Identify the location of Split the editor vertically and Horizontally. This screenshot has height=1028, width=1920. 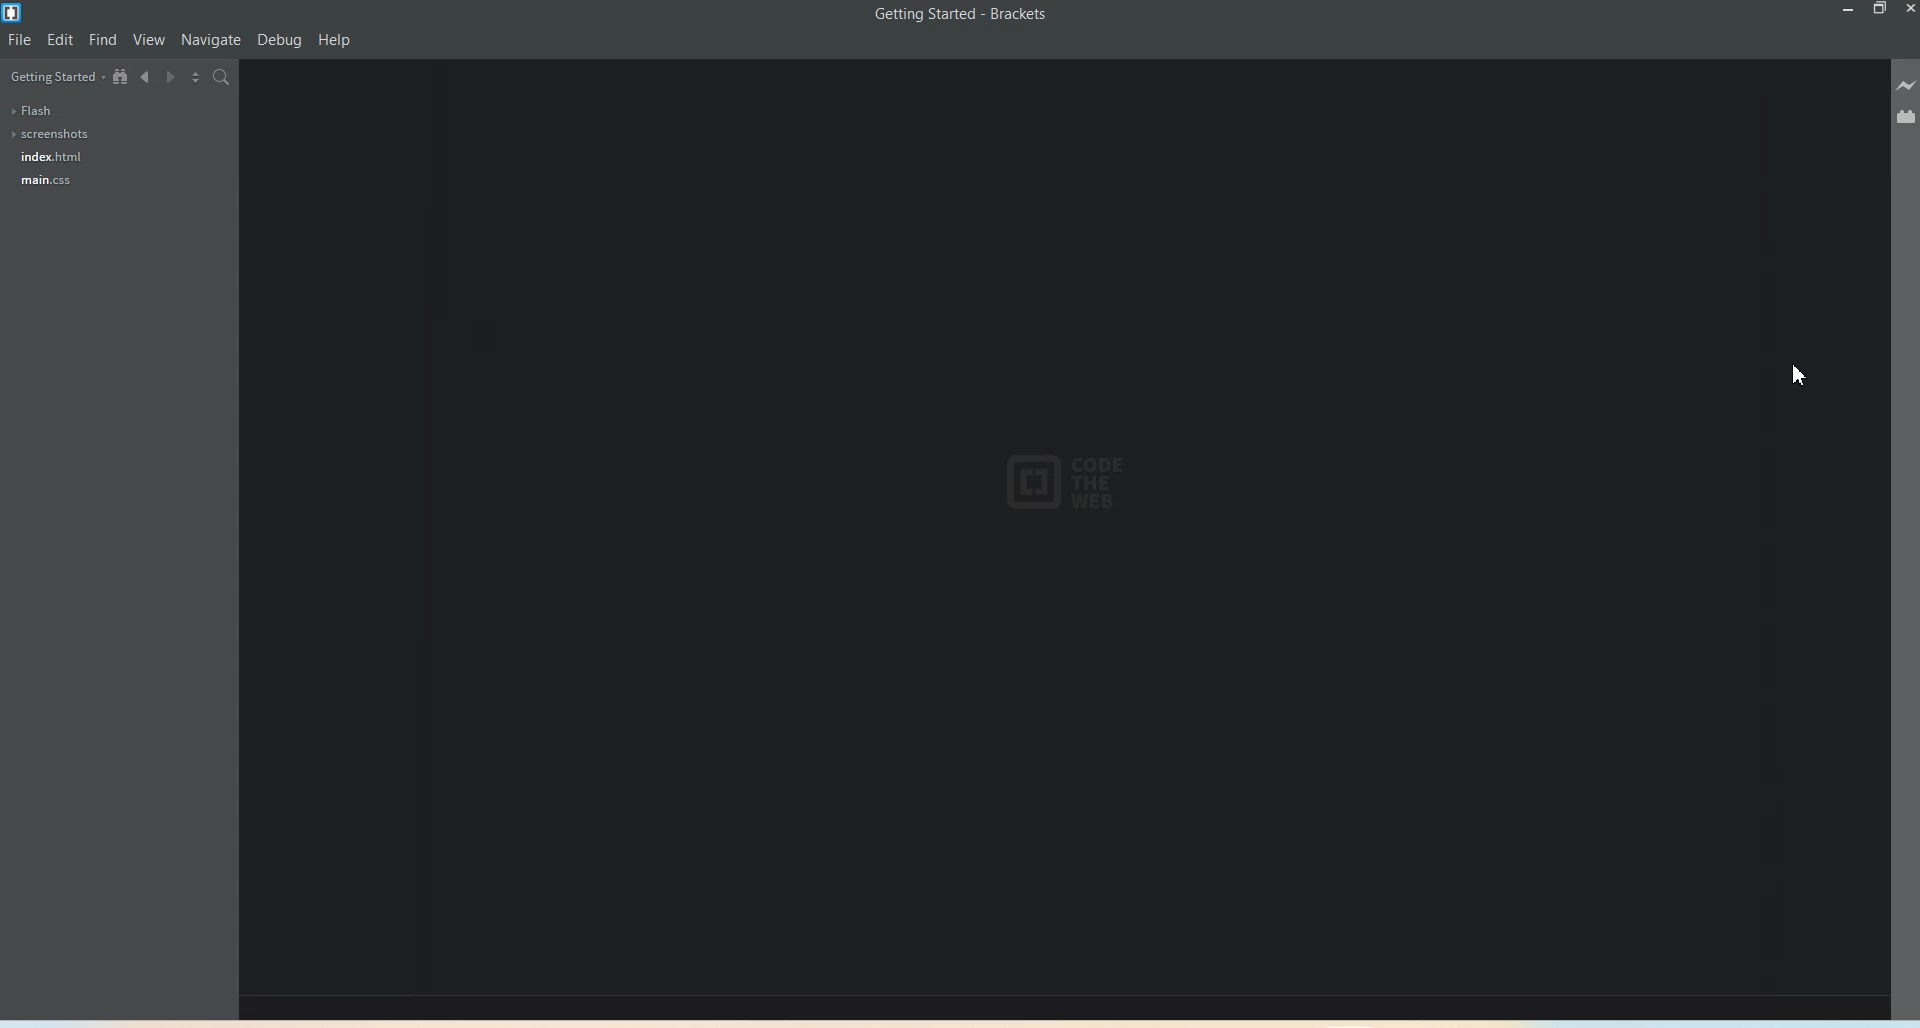
(198, 79).